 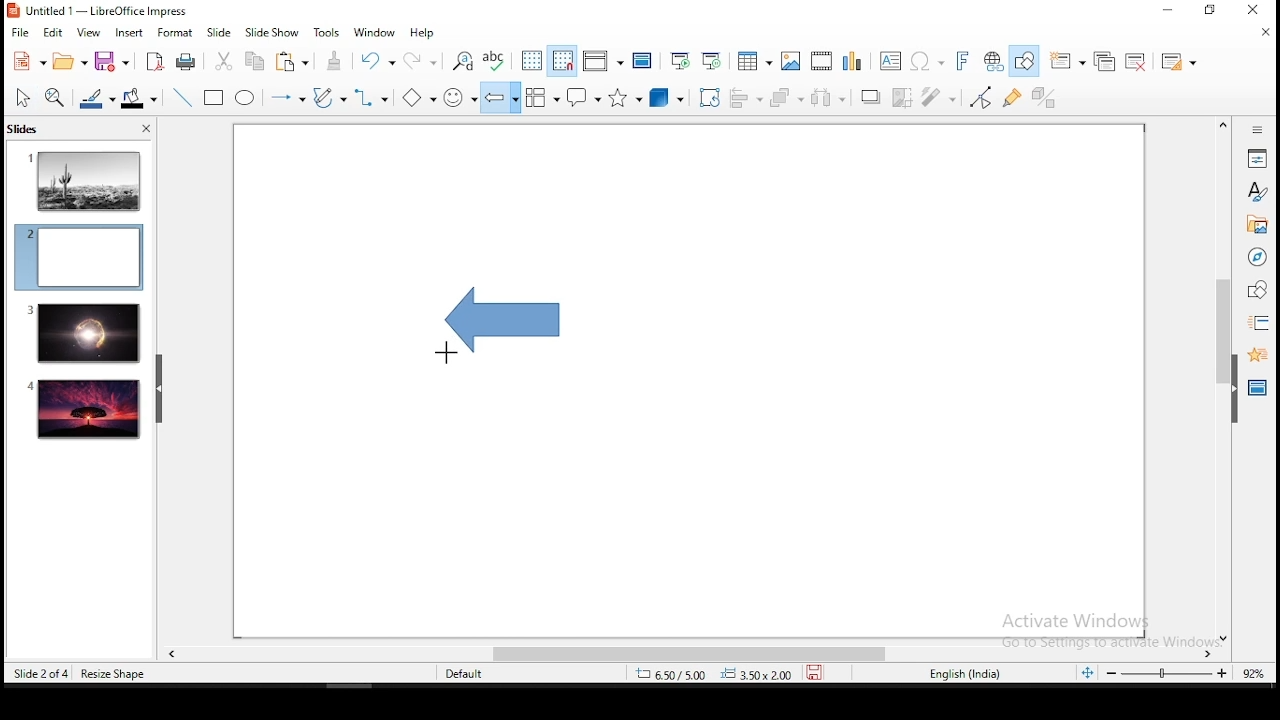 What do you see at coordinates (110, 61) in the screenshot?
I see `save` at bounding box center [110, 61].